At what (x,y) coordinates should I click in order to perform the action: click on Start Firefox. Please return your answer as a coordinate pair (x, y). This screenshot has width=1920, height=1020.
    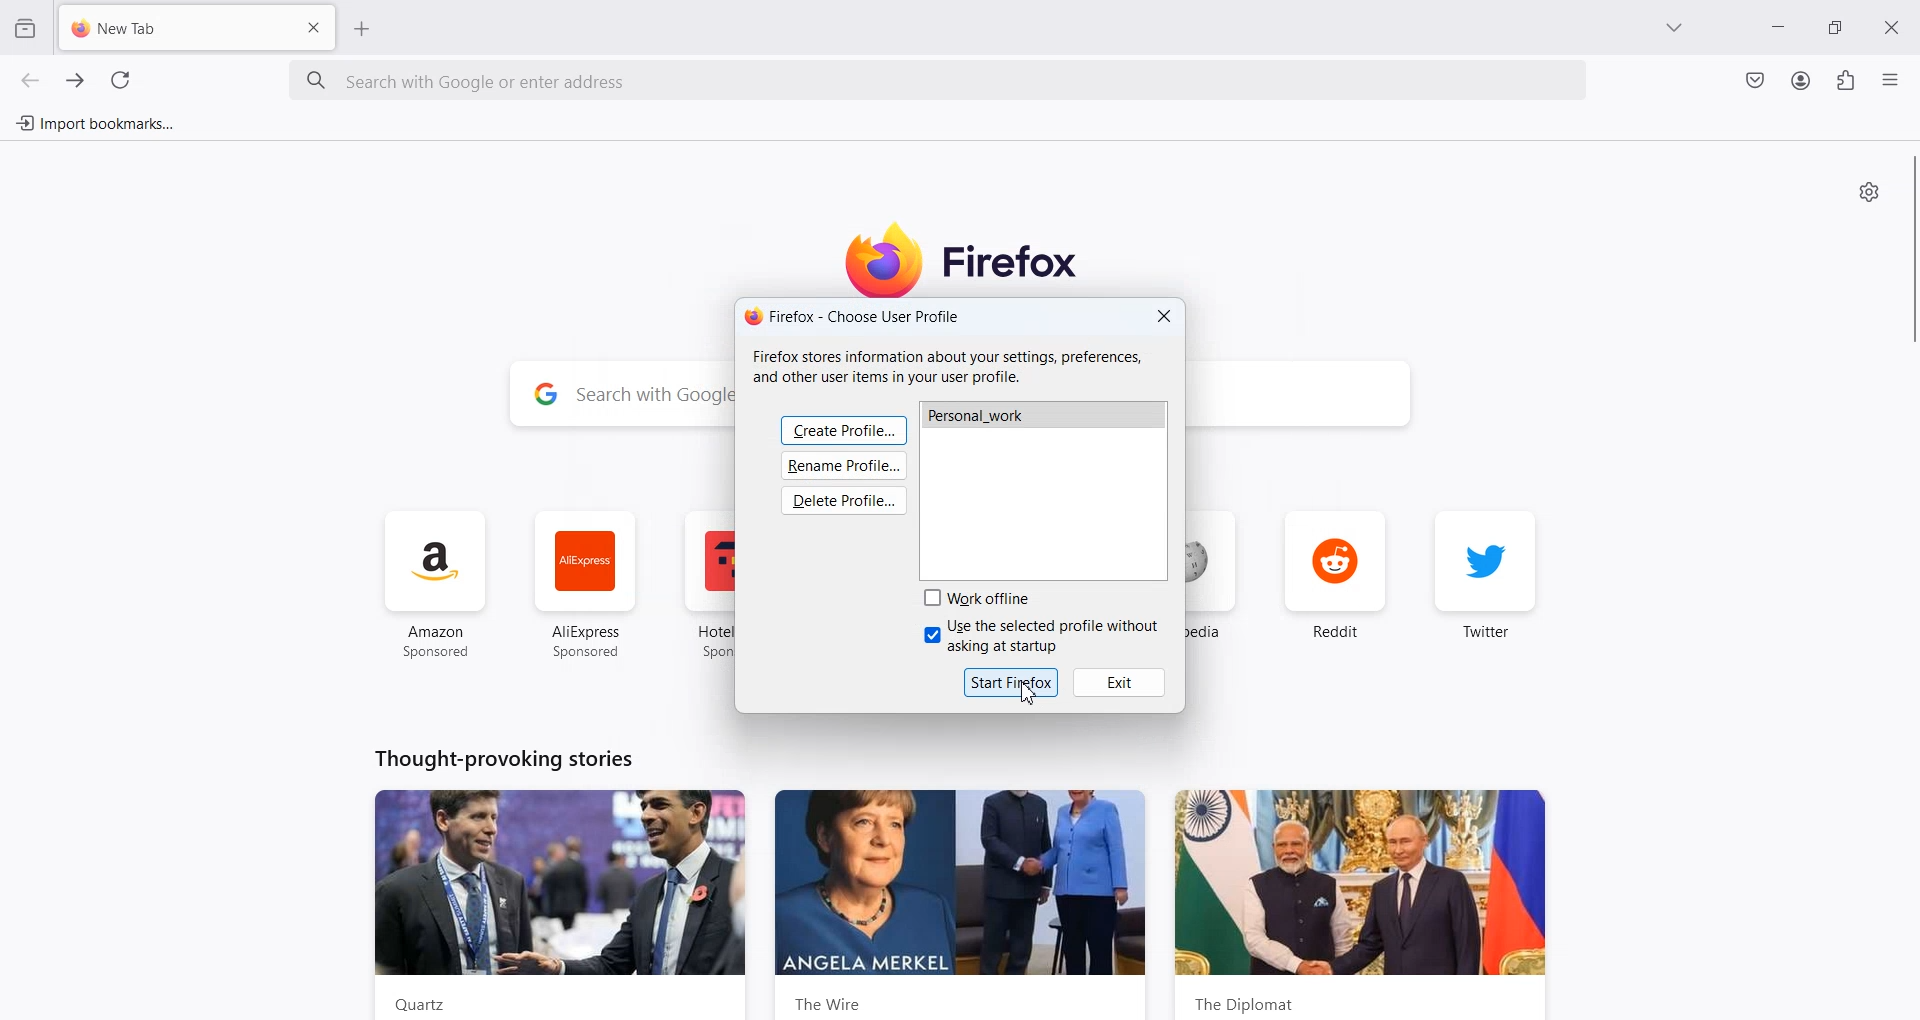
    Looking at the image, I should click on (1012, 681).